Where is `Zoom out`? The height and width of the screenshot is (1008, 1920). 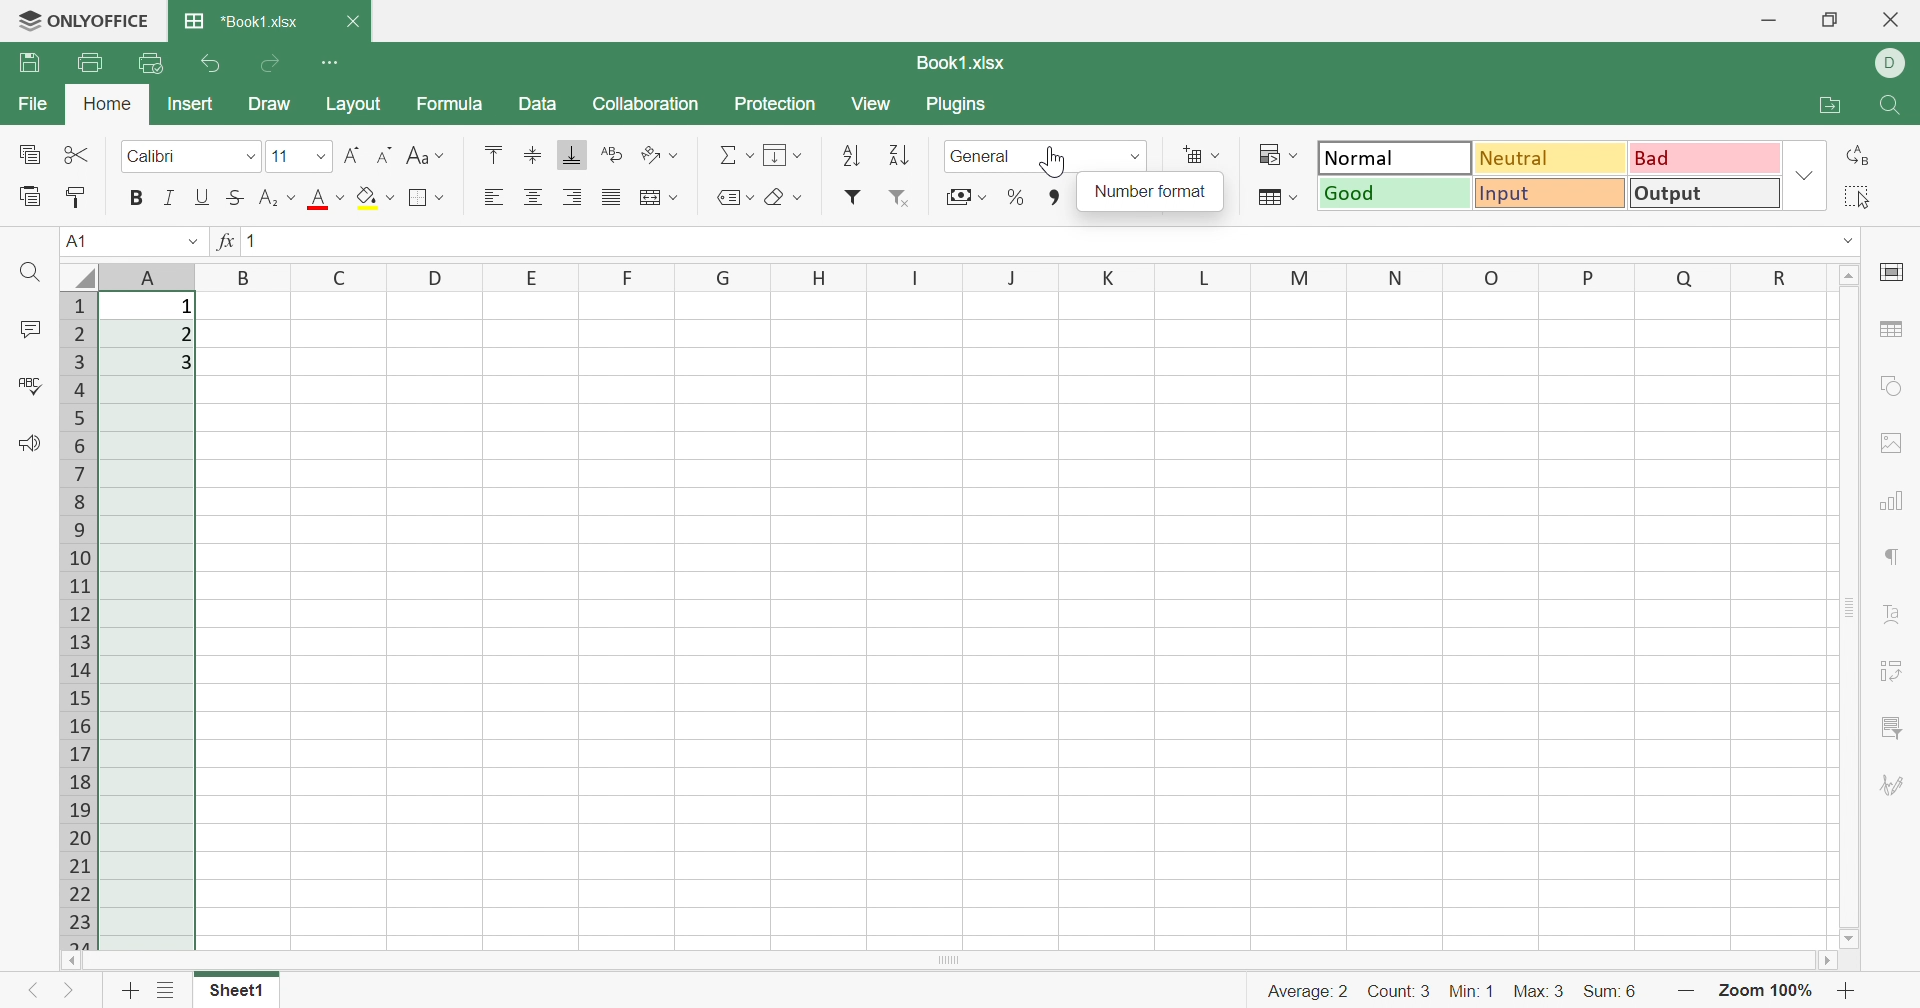
Zoom out is located at coordinates (1848, 994).